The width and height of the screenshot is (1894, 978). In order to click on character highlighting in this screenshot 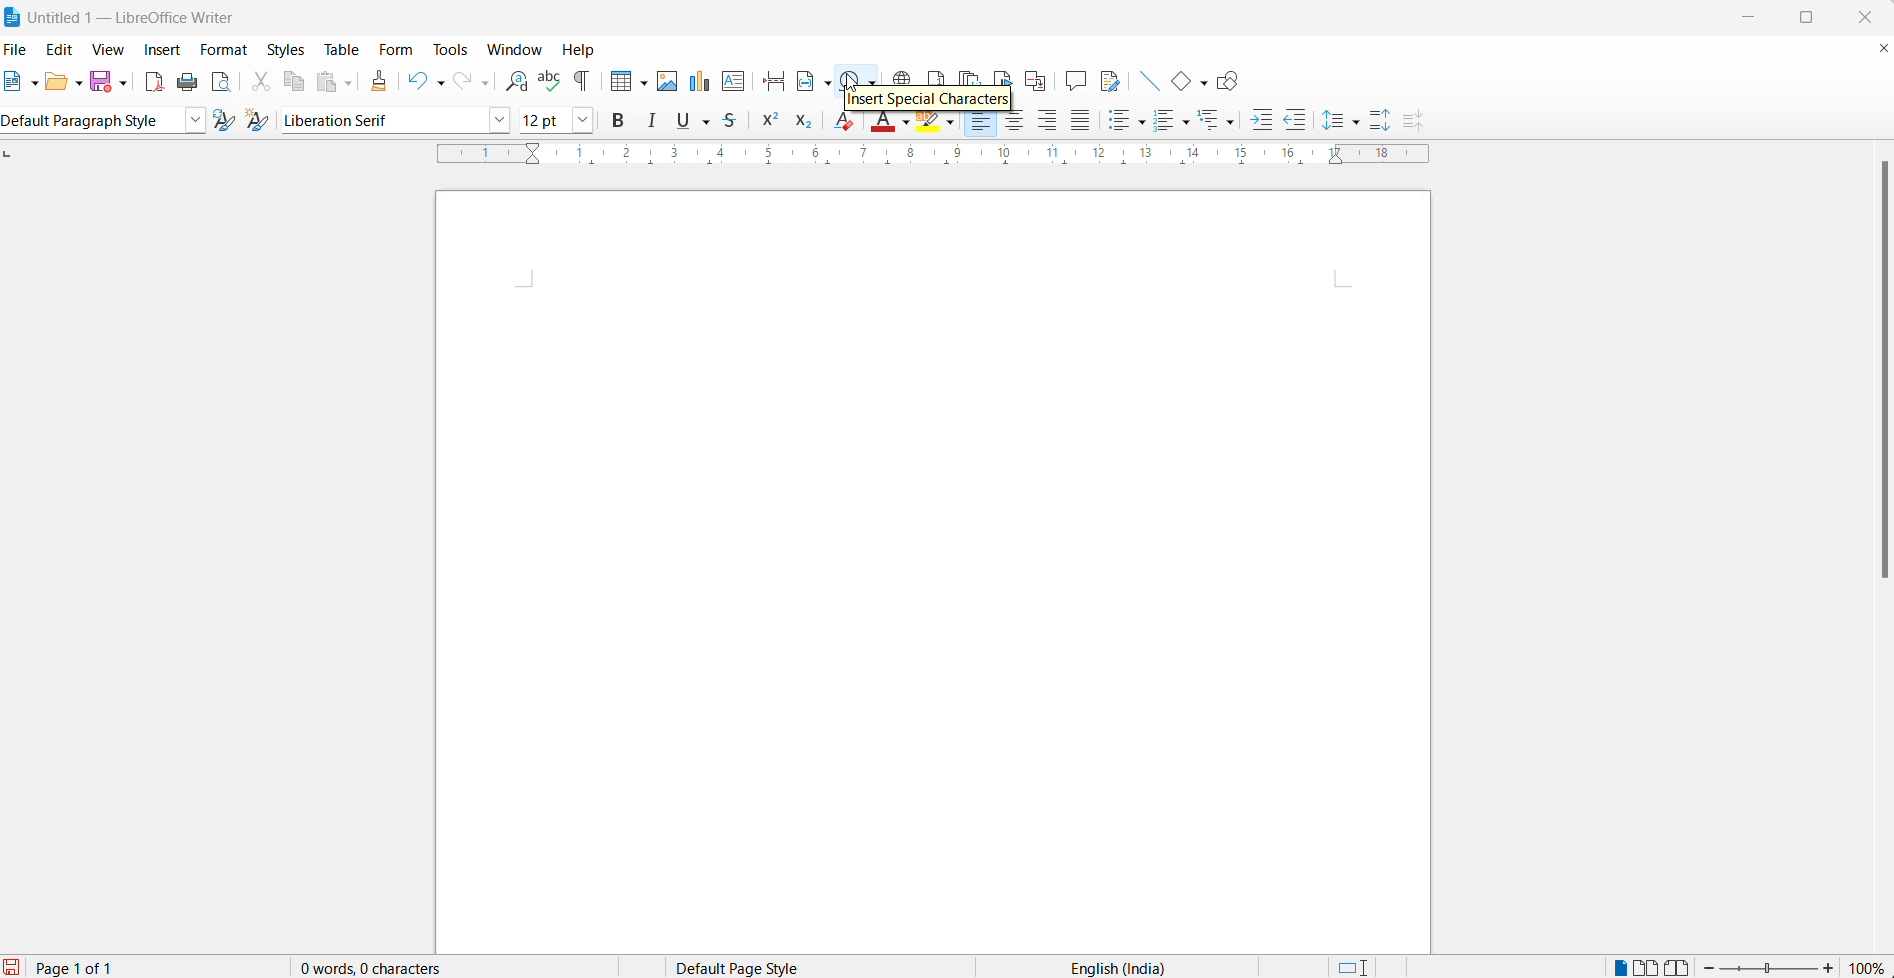, I will do `click(951, 123)`.